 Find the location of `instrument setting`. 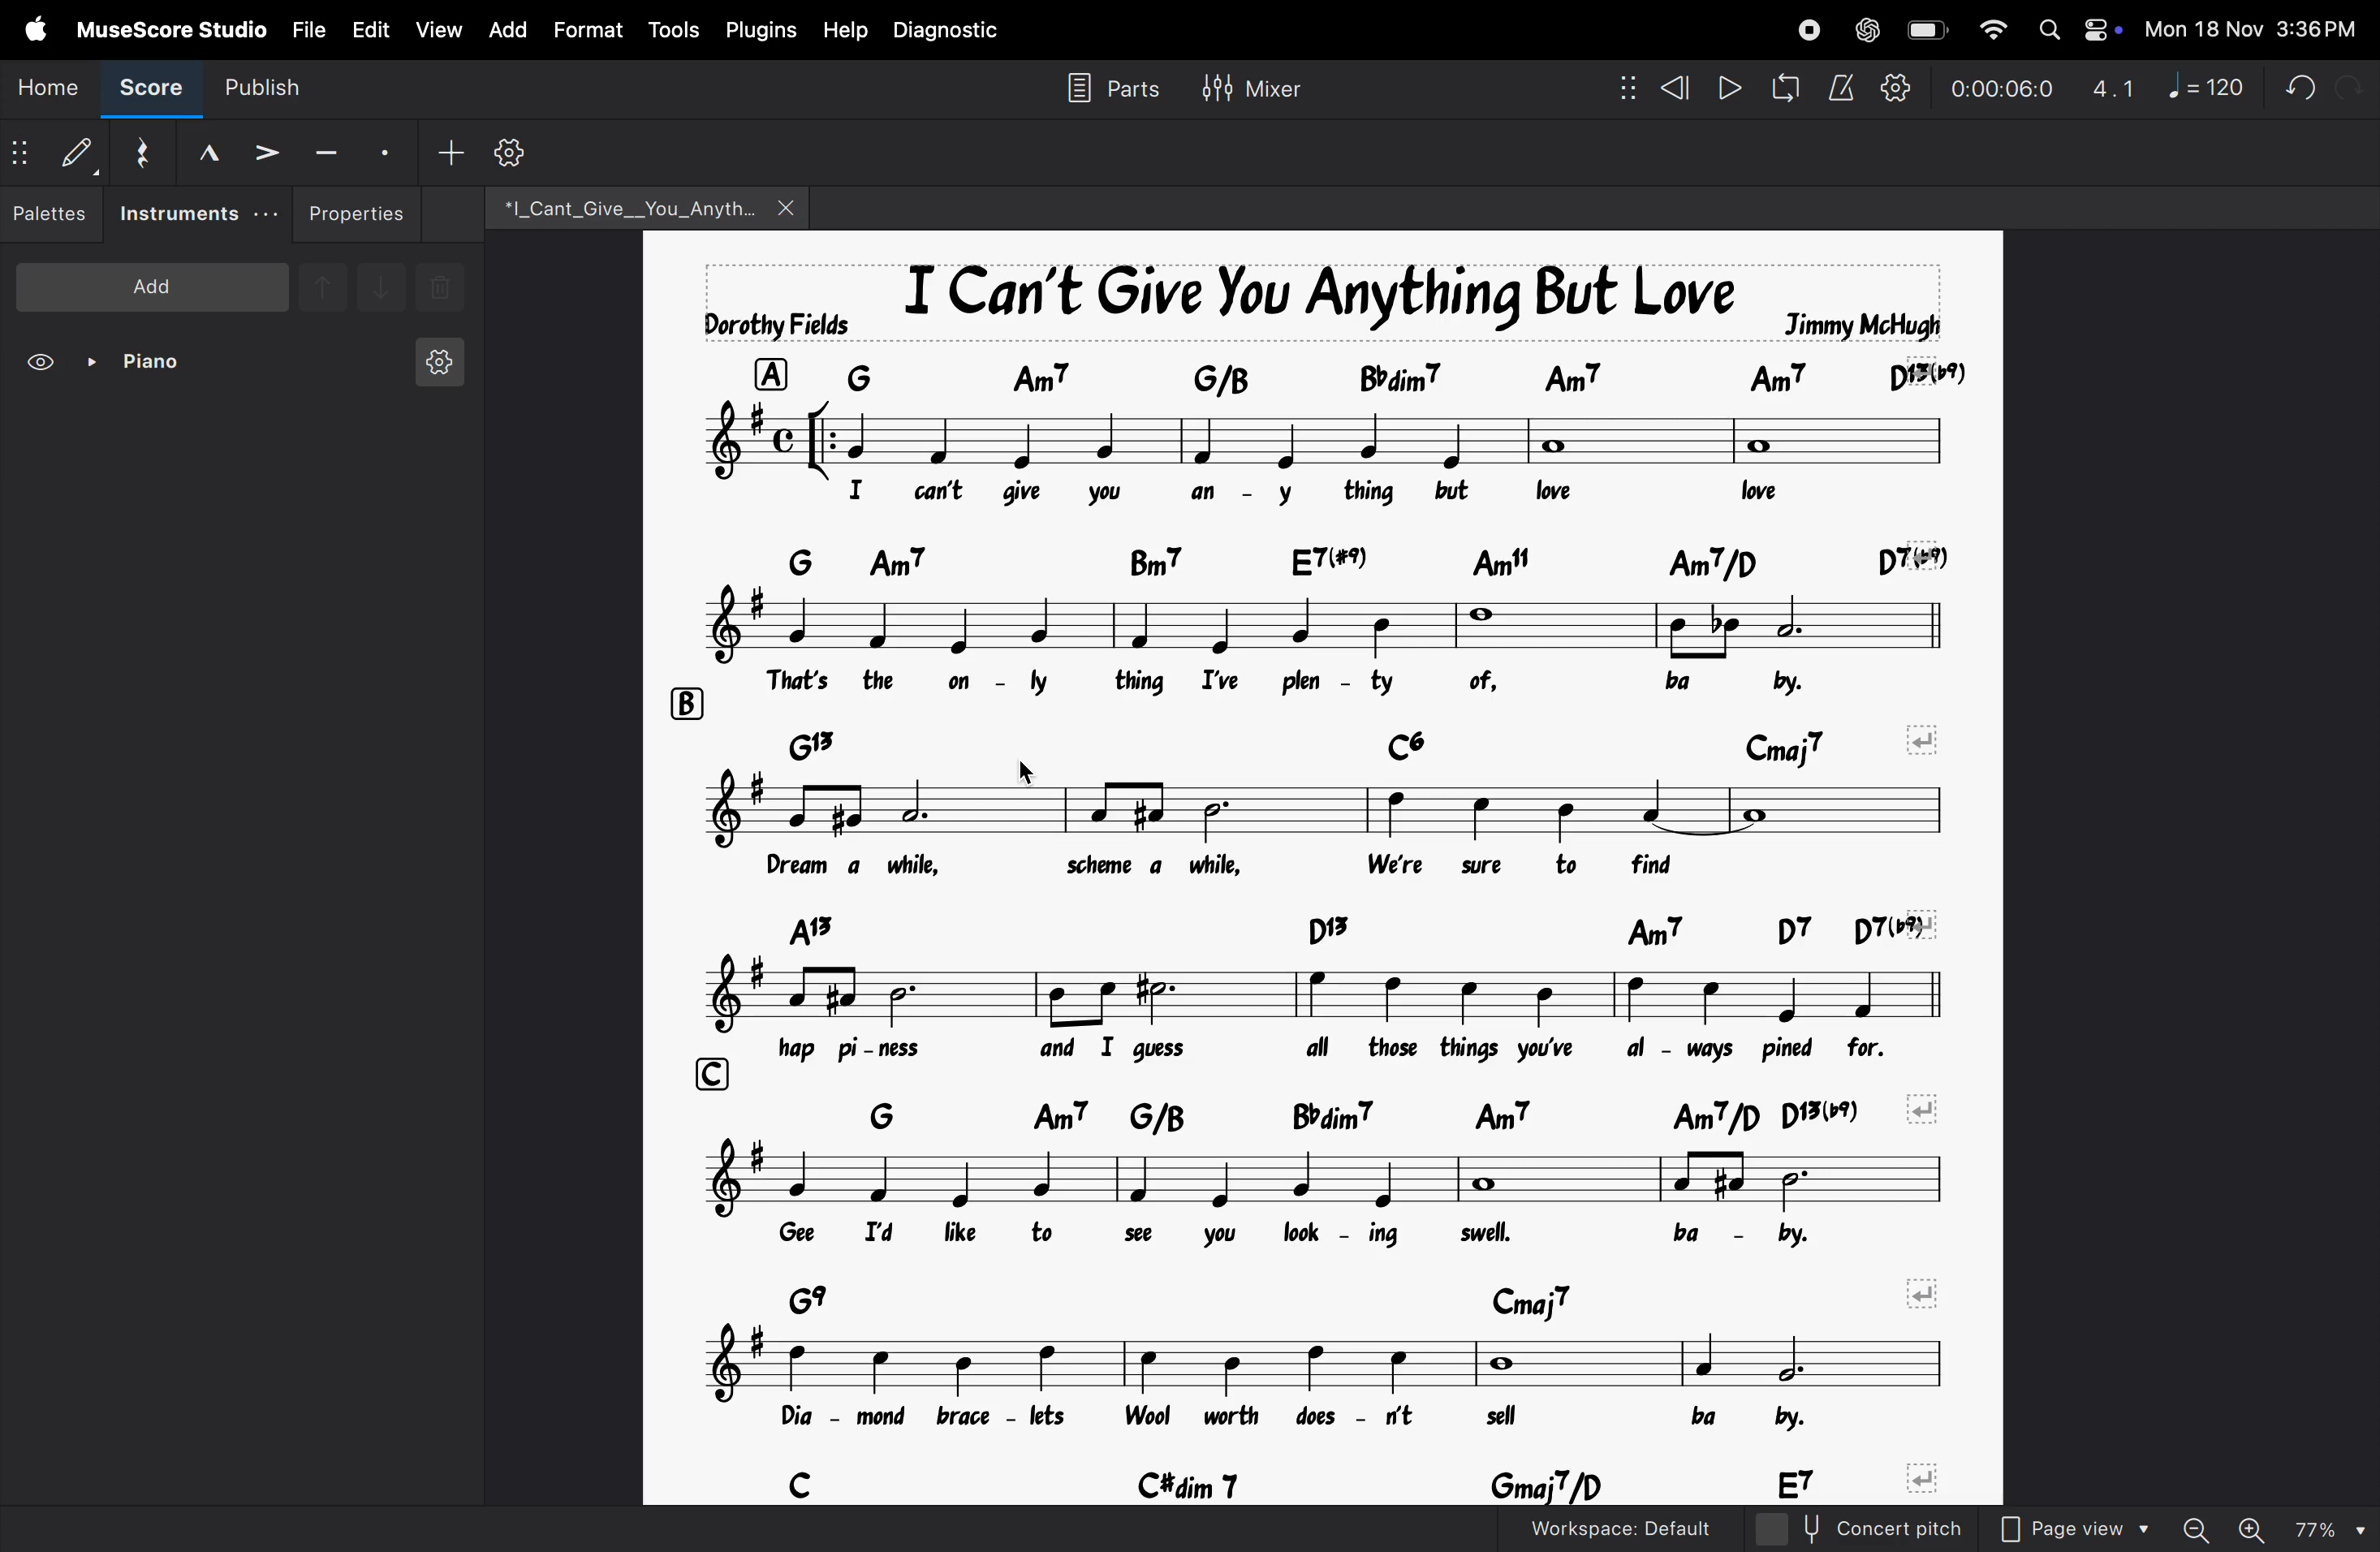

instrument setting is located at coordinates (438, 365).